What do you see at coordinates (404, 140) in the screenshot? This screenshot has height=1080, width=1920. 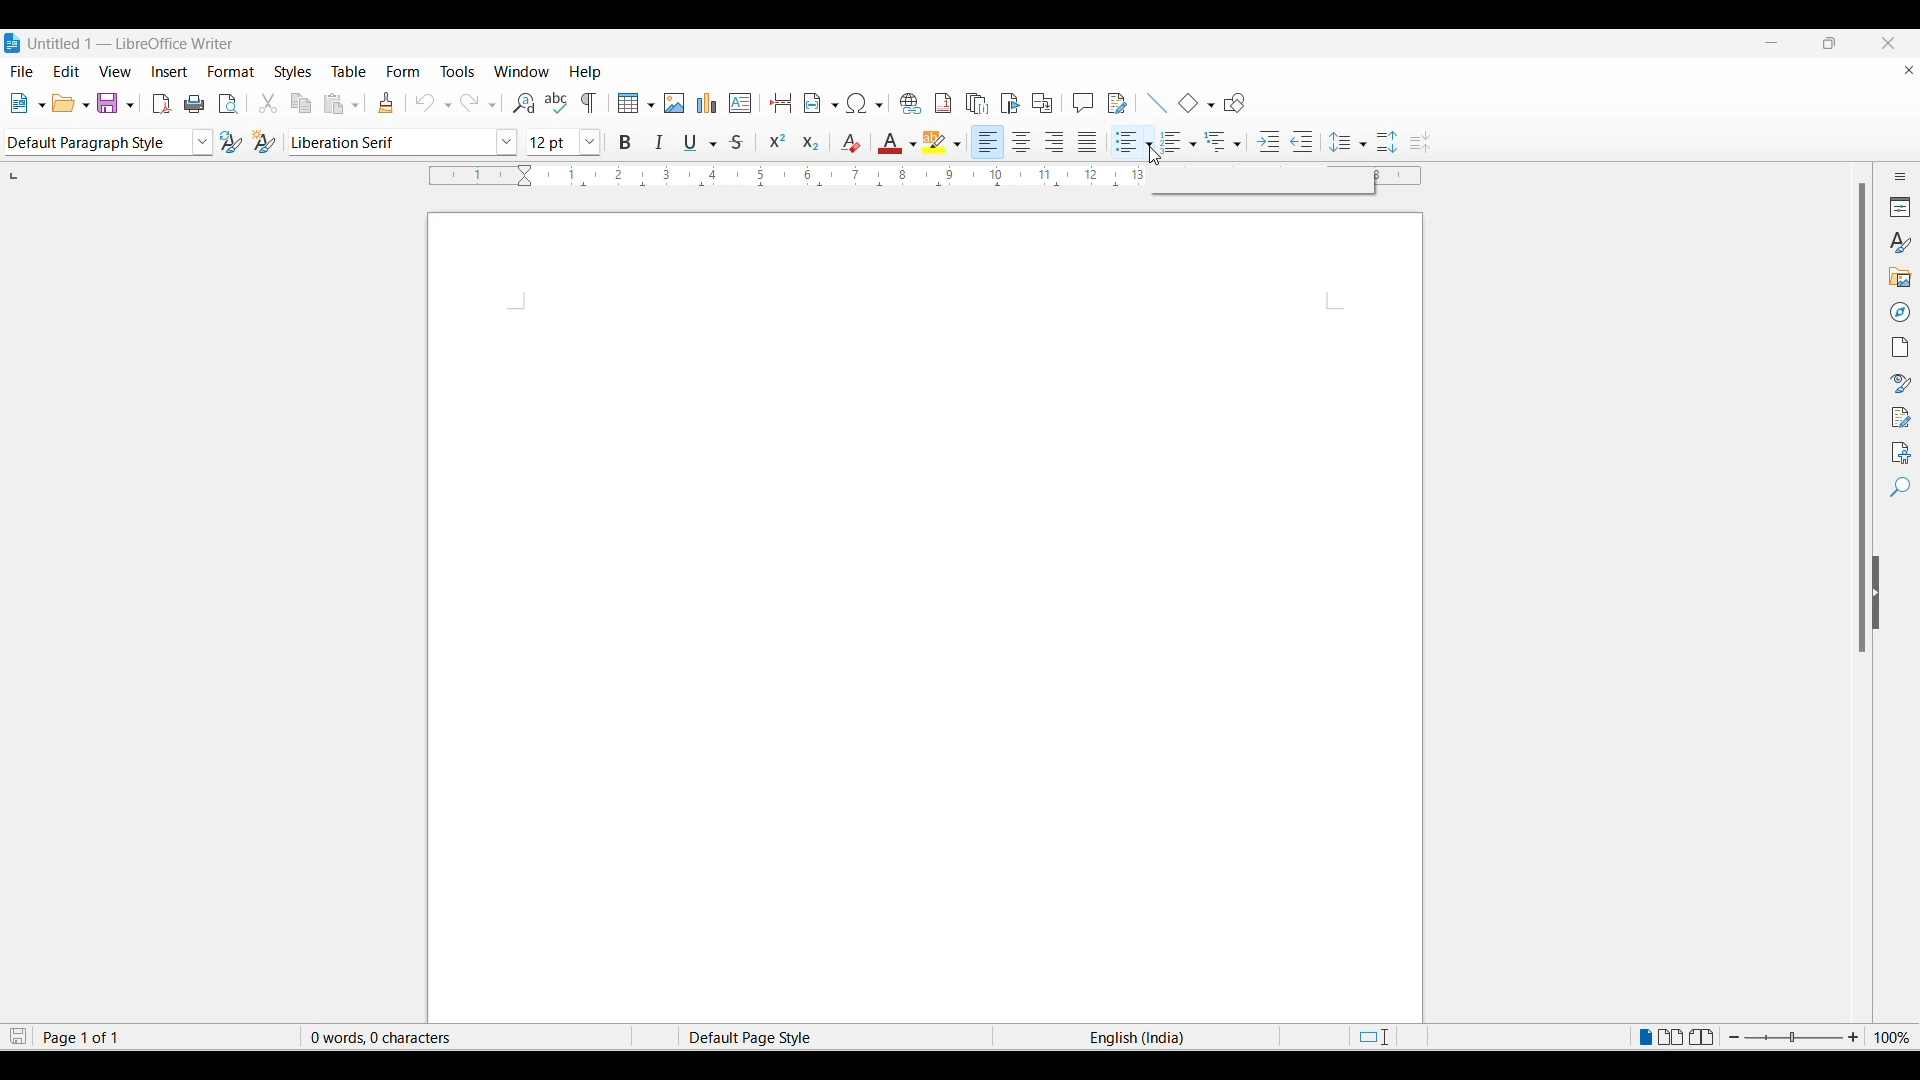 I see `font style` at bounding box center [404, 140].